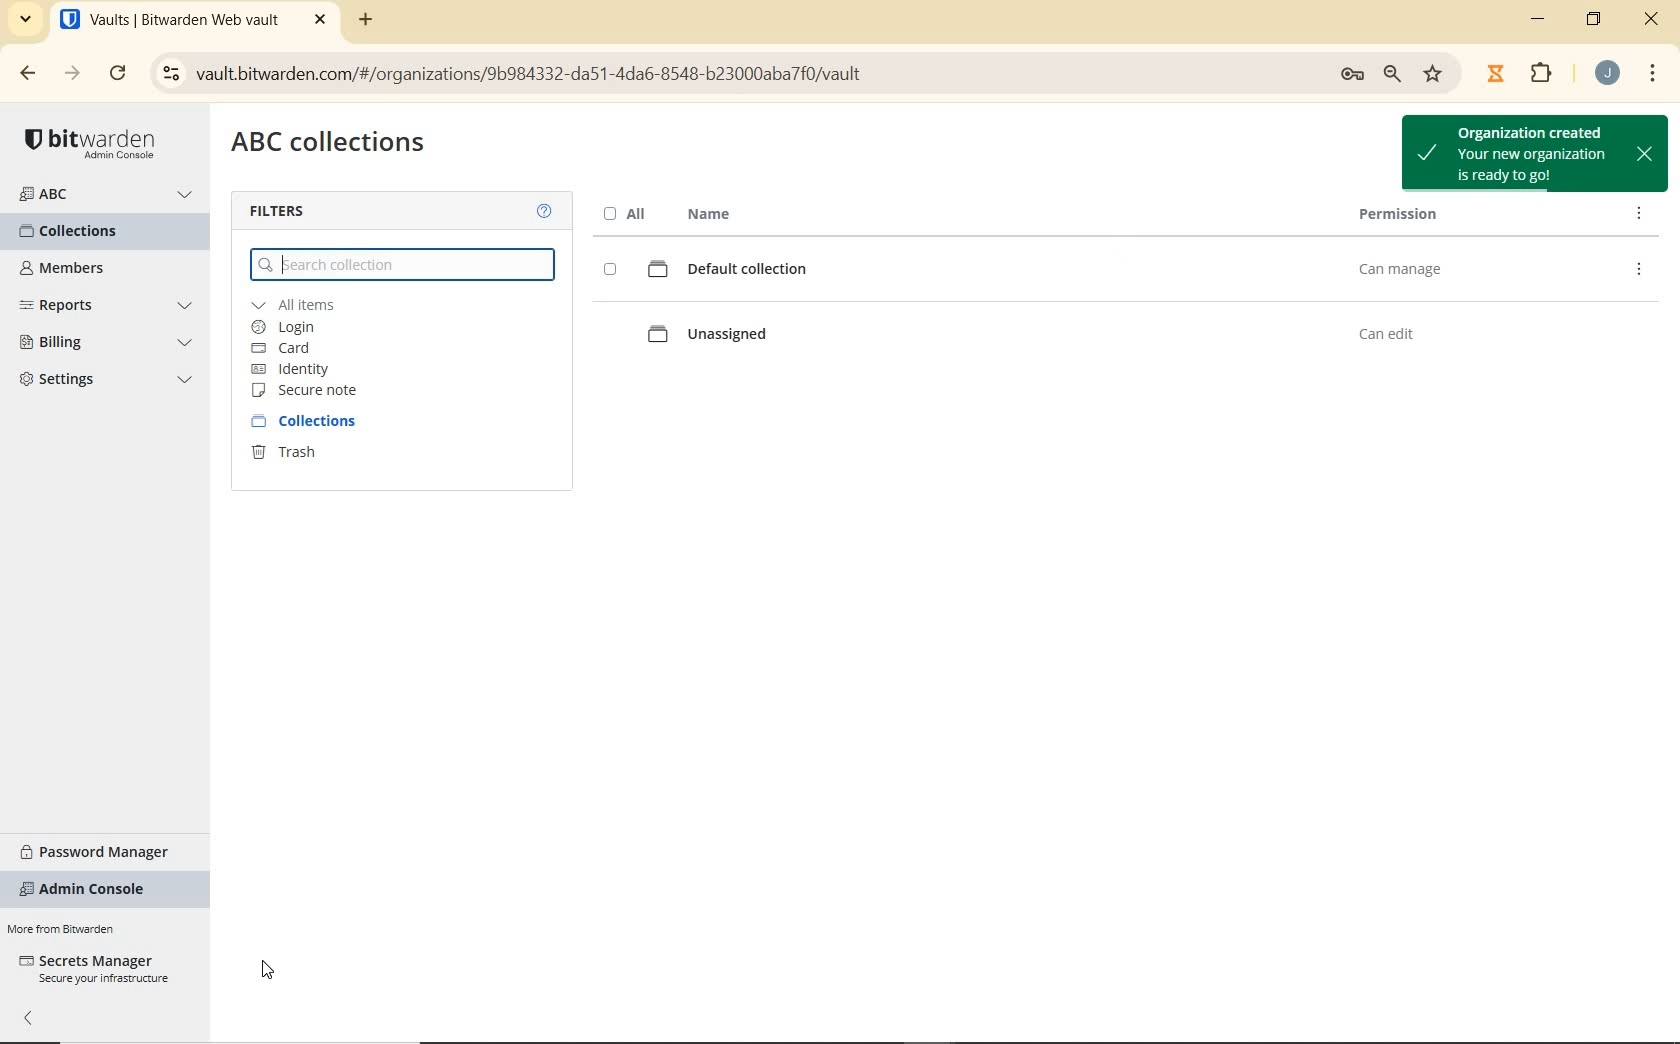  What do you see at coordinates (1129, 337) in the screenshot?
I see `unassigned` at bounding box center [1129, 337].